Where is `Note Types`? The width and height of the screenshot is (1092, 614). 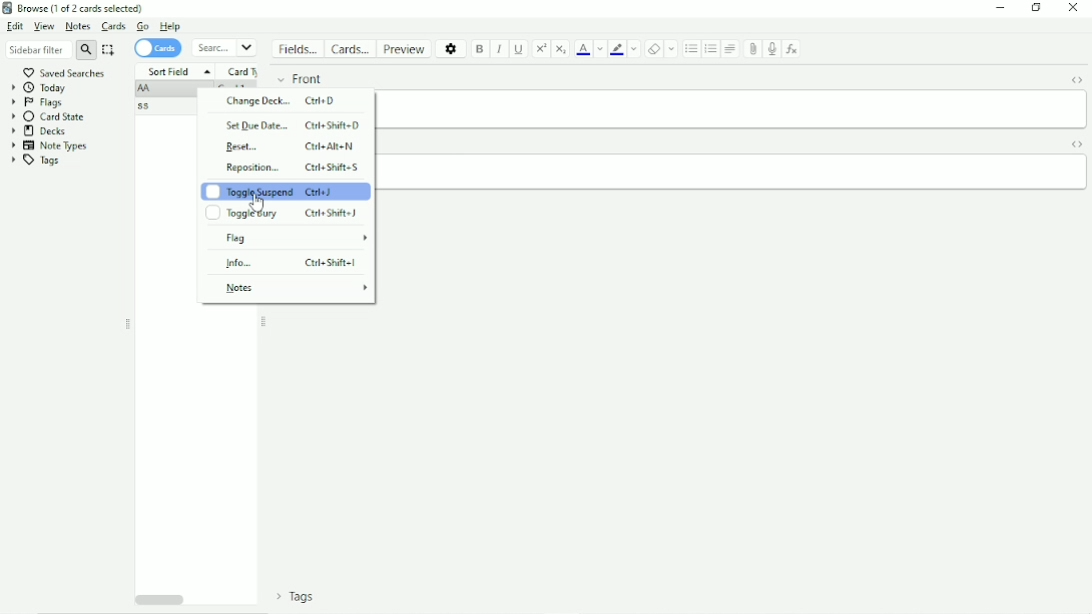 Note Types is located at coordinates (49, 145).